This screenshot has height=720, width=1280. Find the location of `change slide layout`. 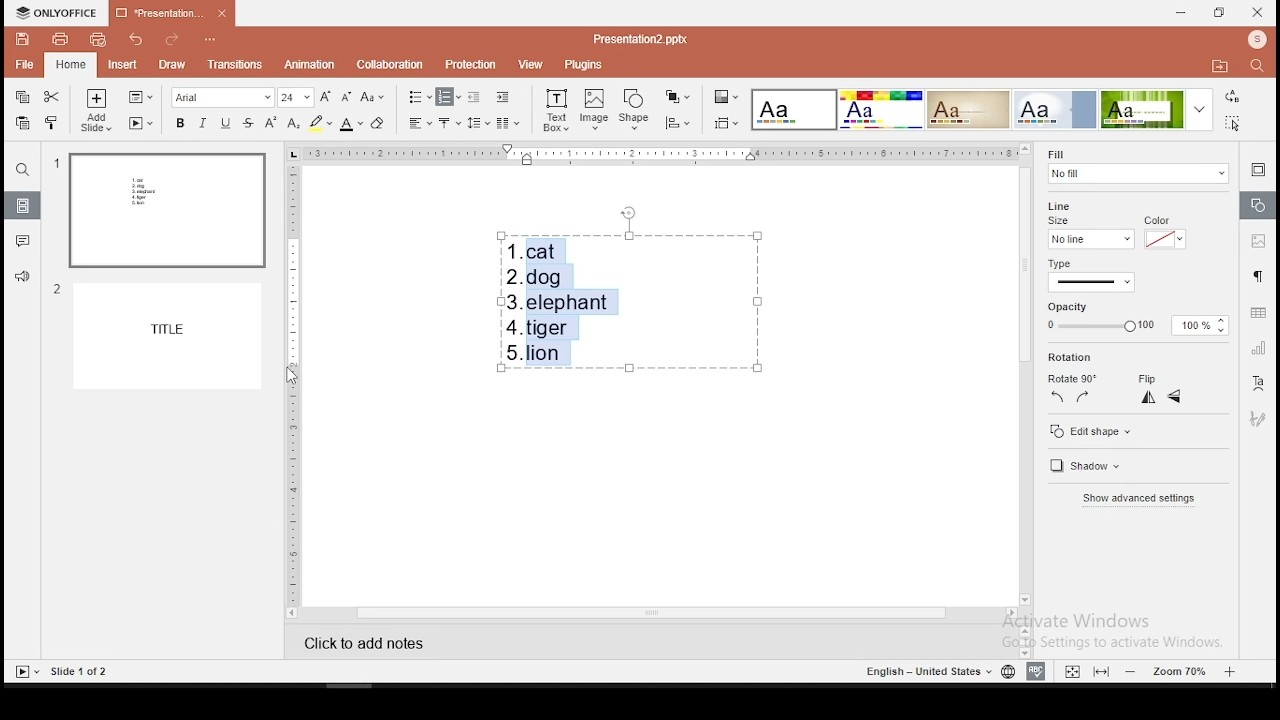

change slide layout is located at coordinates (140, 96).